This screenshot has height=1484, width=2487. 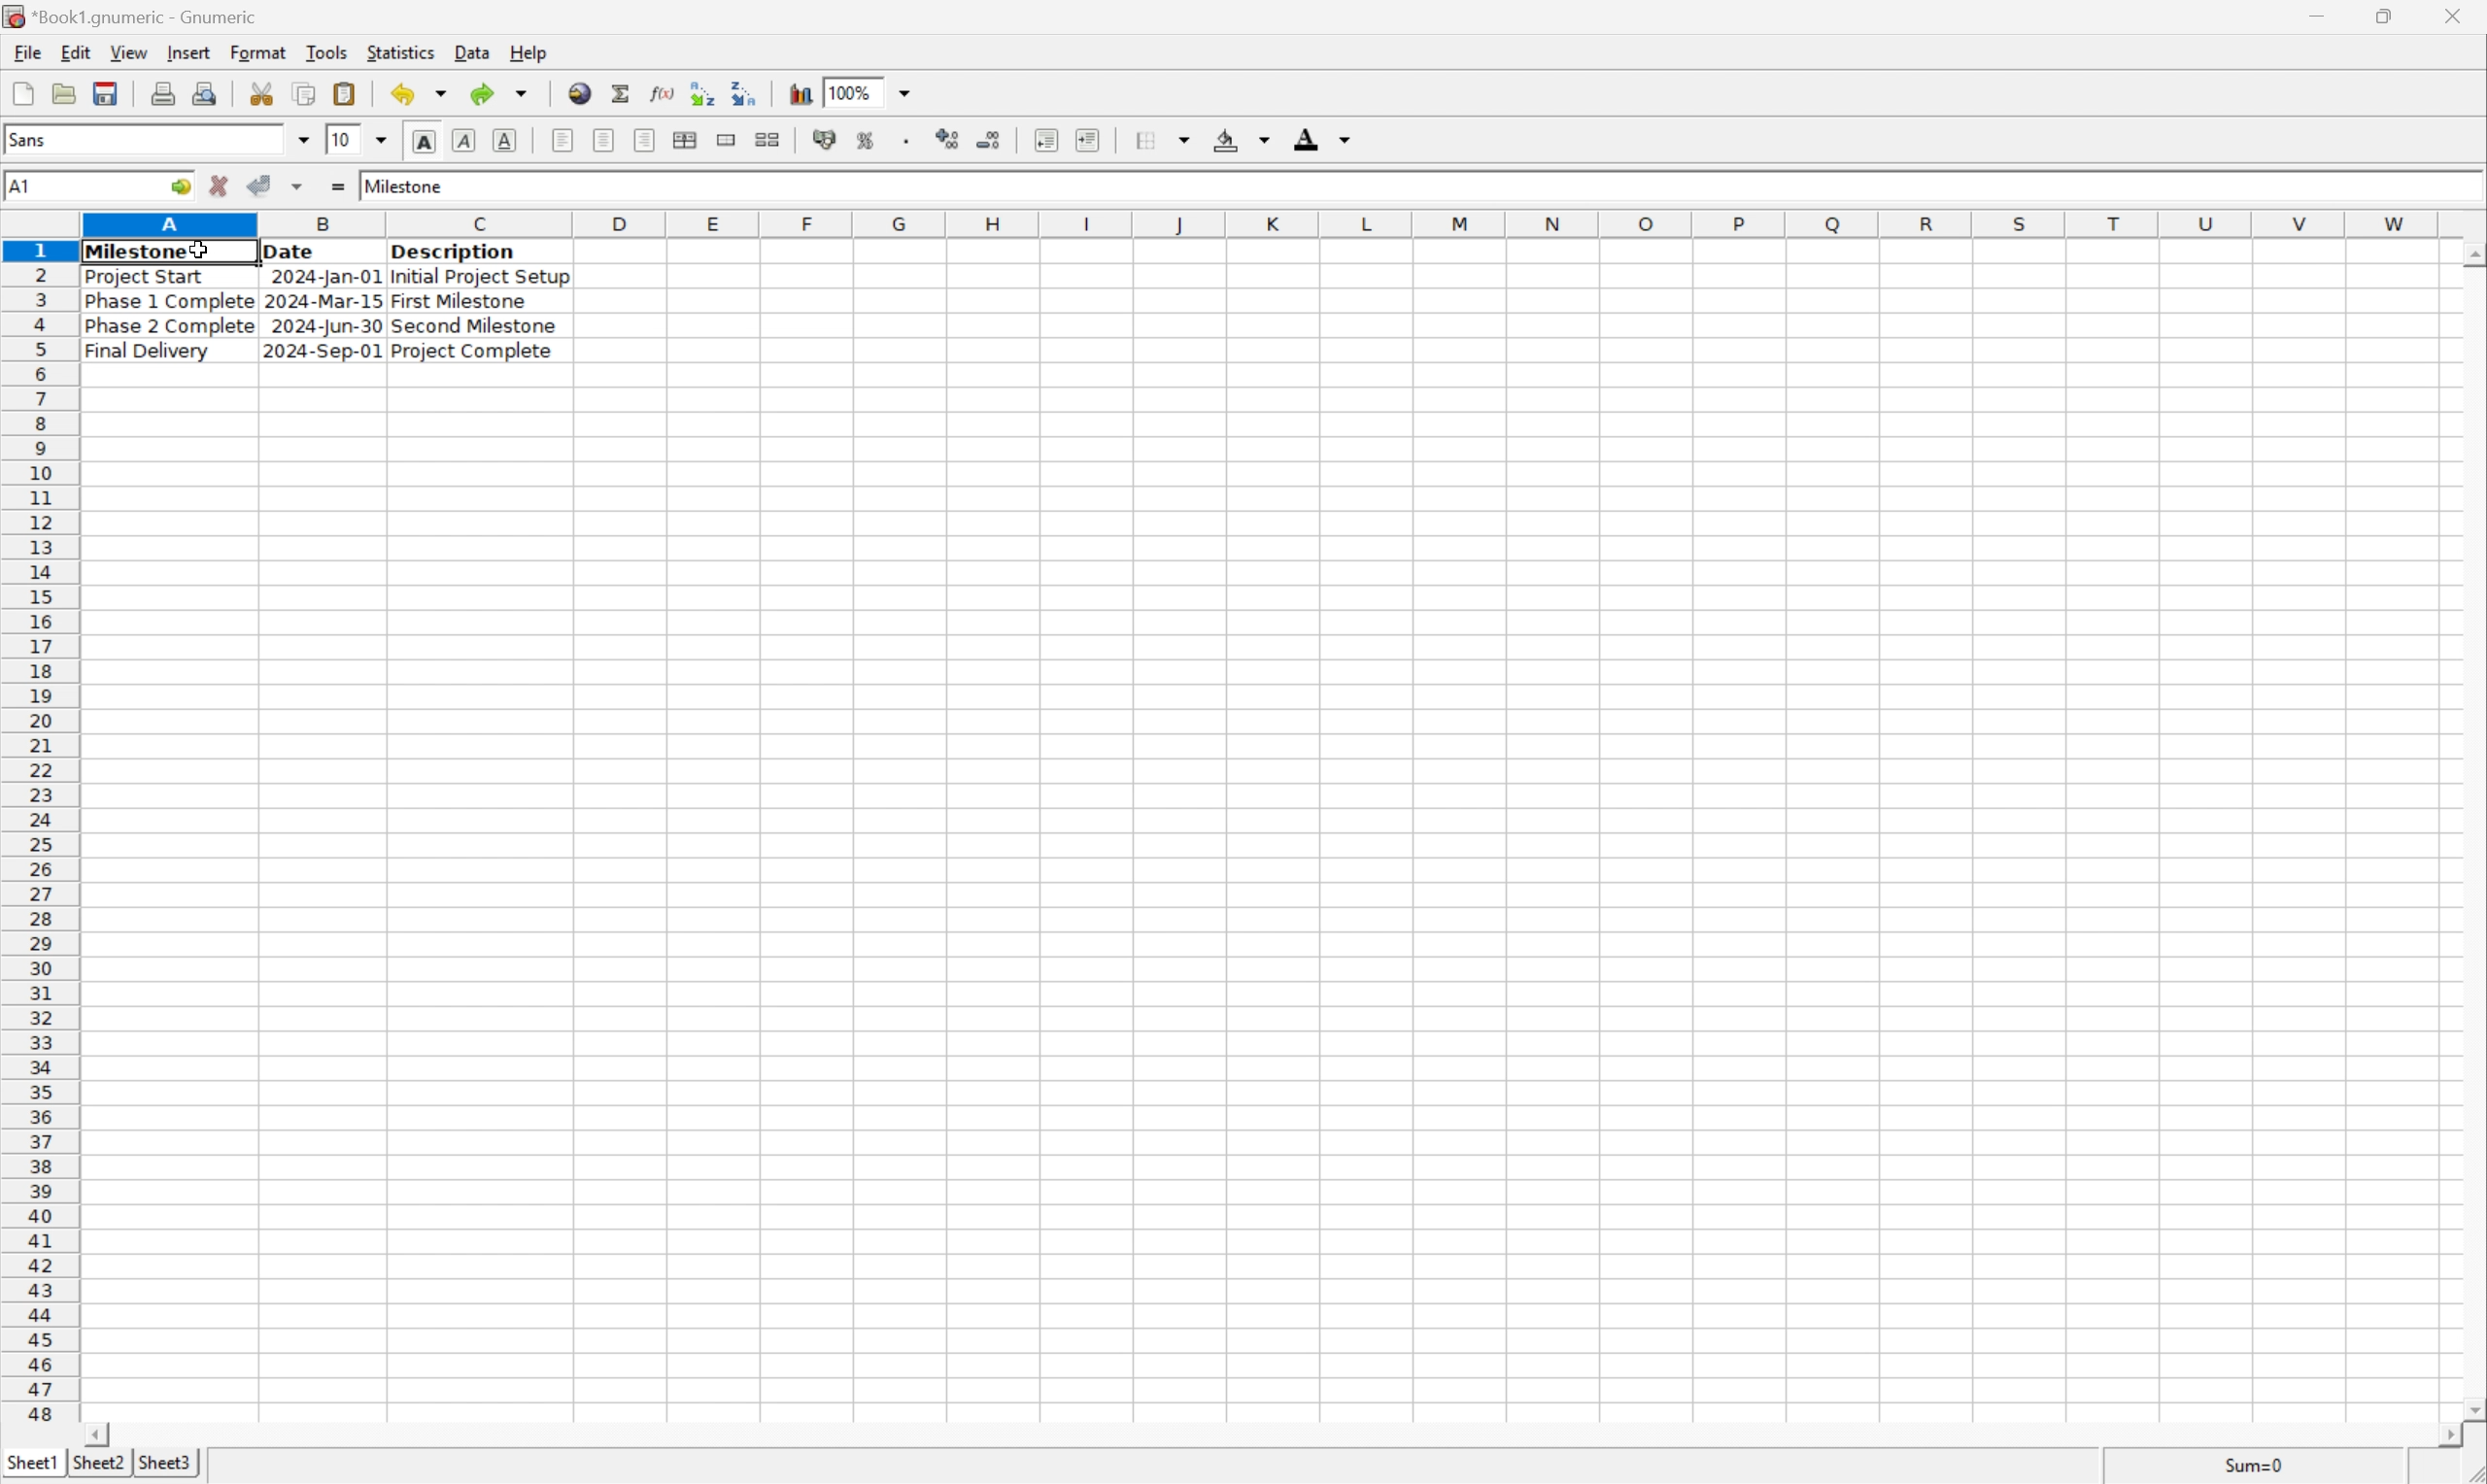 What do you see at coordinates (564, 141) in the screenshot?
I see `align left` at bounding box center [564, 141].